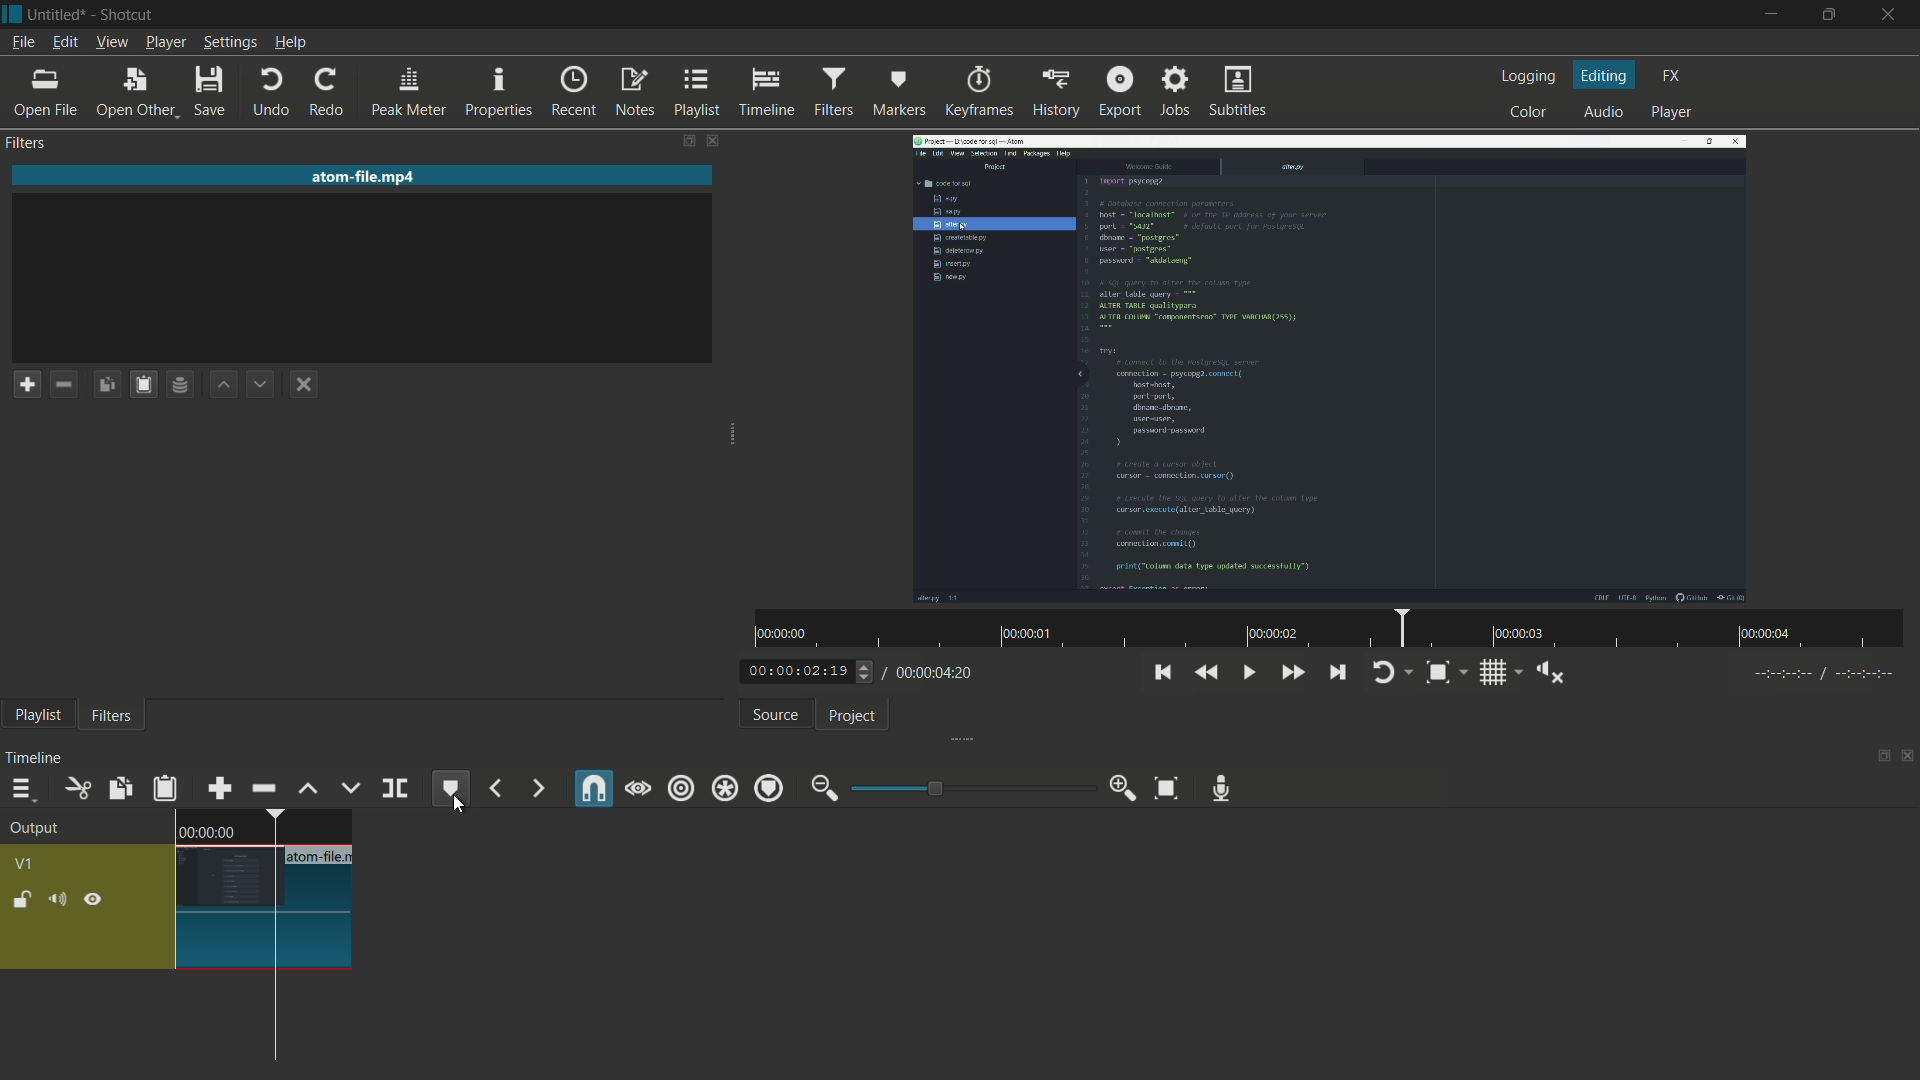 This screenshot has height=1080, width=1920. Describe the element at coordinates (293, 42) in the screenshot. I see `help menu` at that location.